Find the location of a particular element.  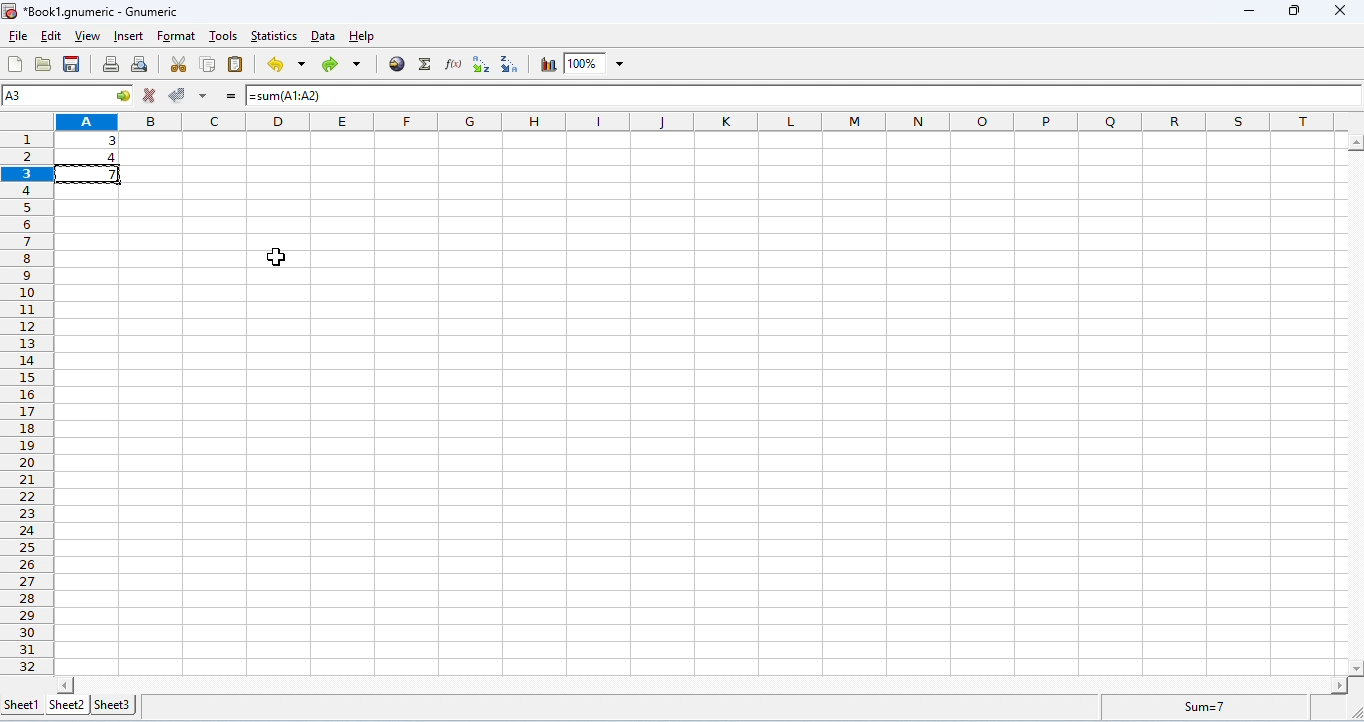

view is located at coordinates (89, 37).